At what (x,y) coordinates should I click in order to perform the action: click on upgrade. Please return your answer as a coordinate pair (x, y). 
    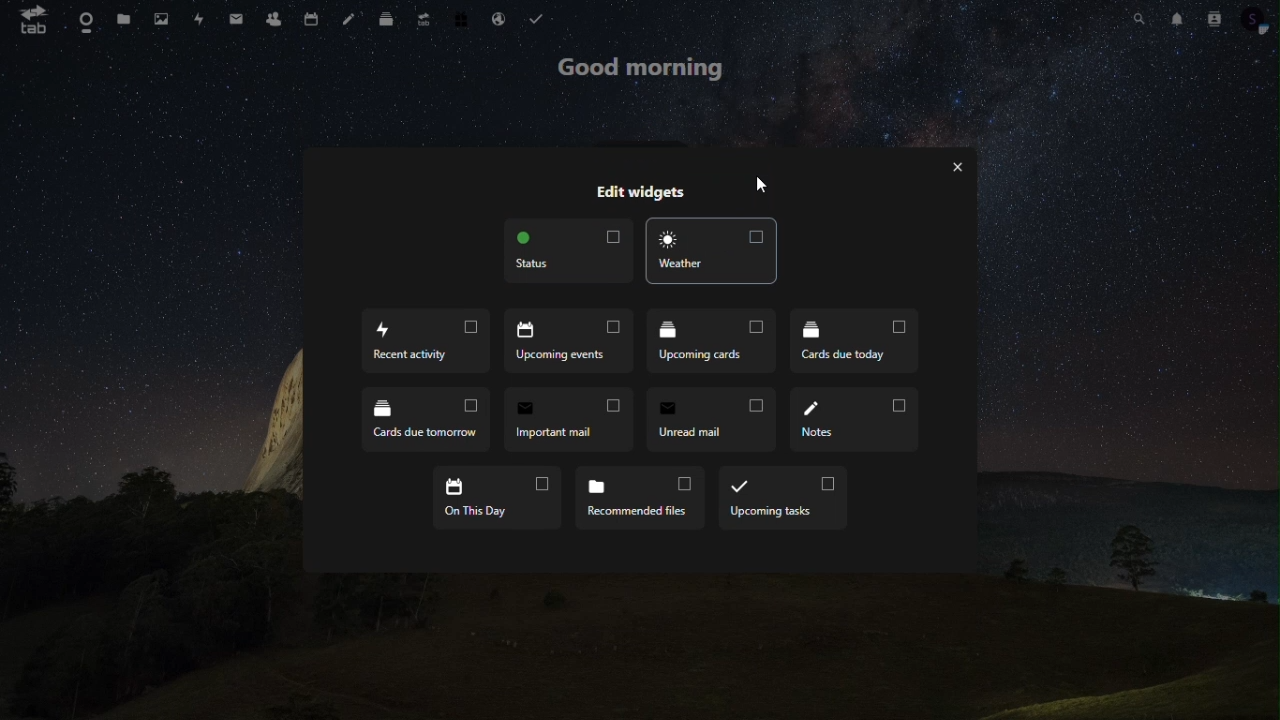
    Looking at the image, I should click on (424, 16).